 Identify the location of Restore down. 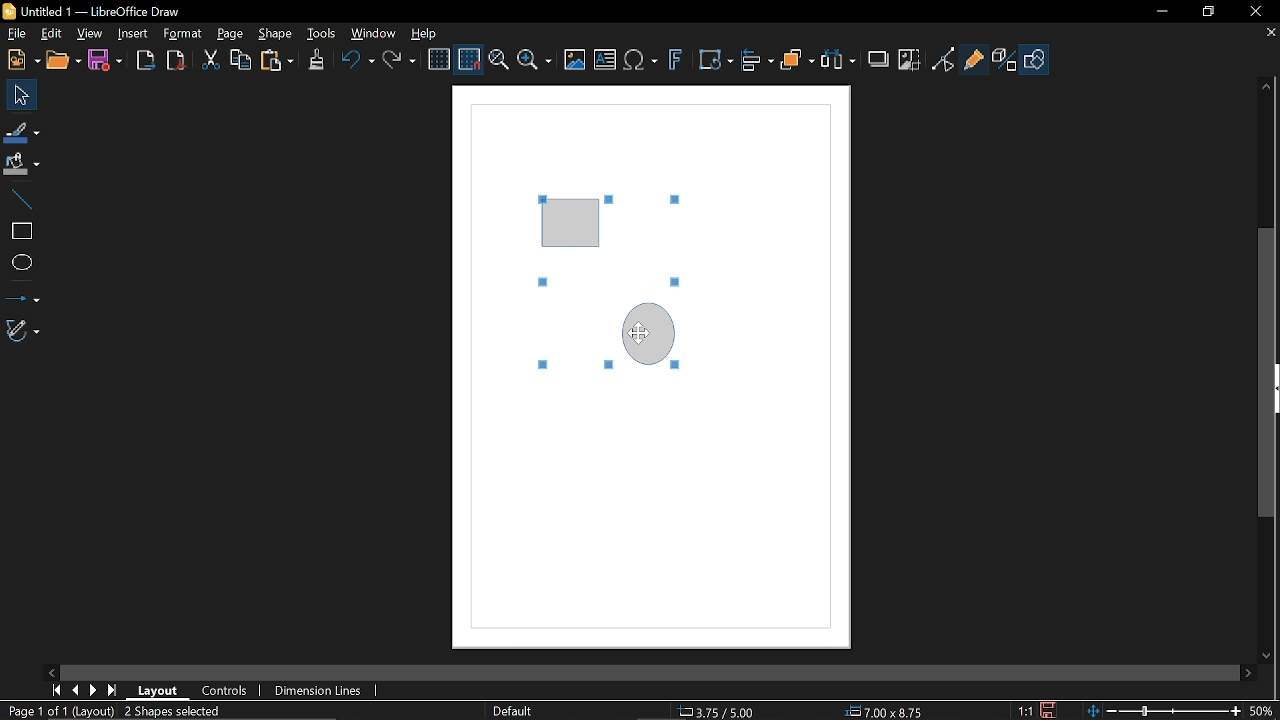
(1206, 11).